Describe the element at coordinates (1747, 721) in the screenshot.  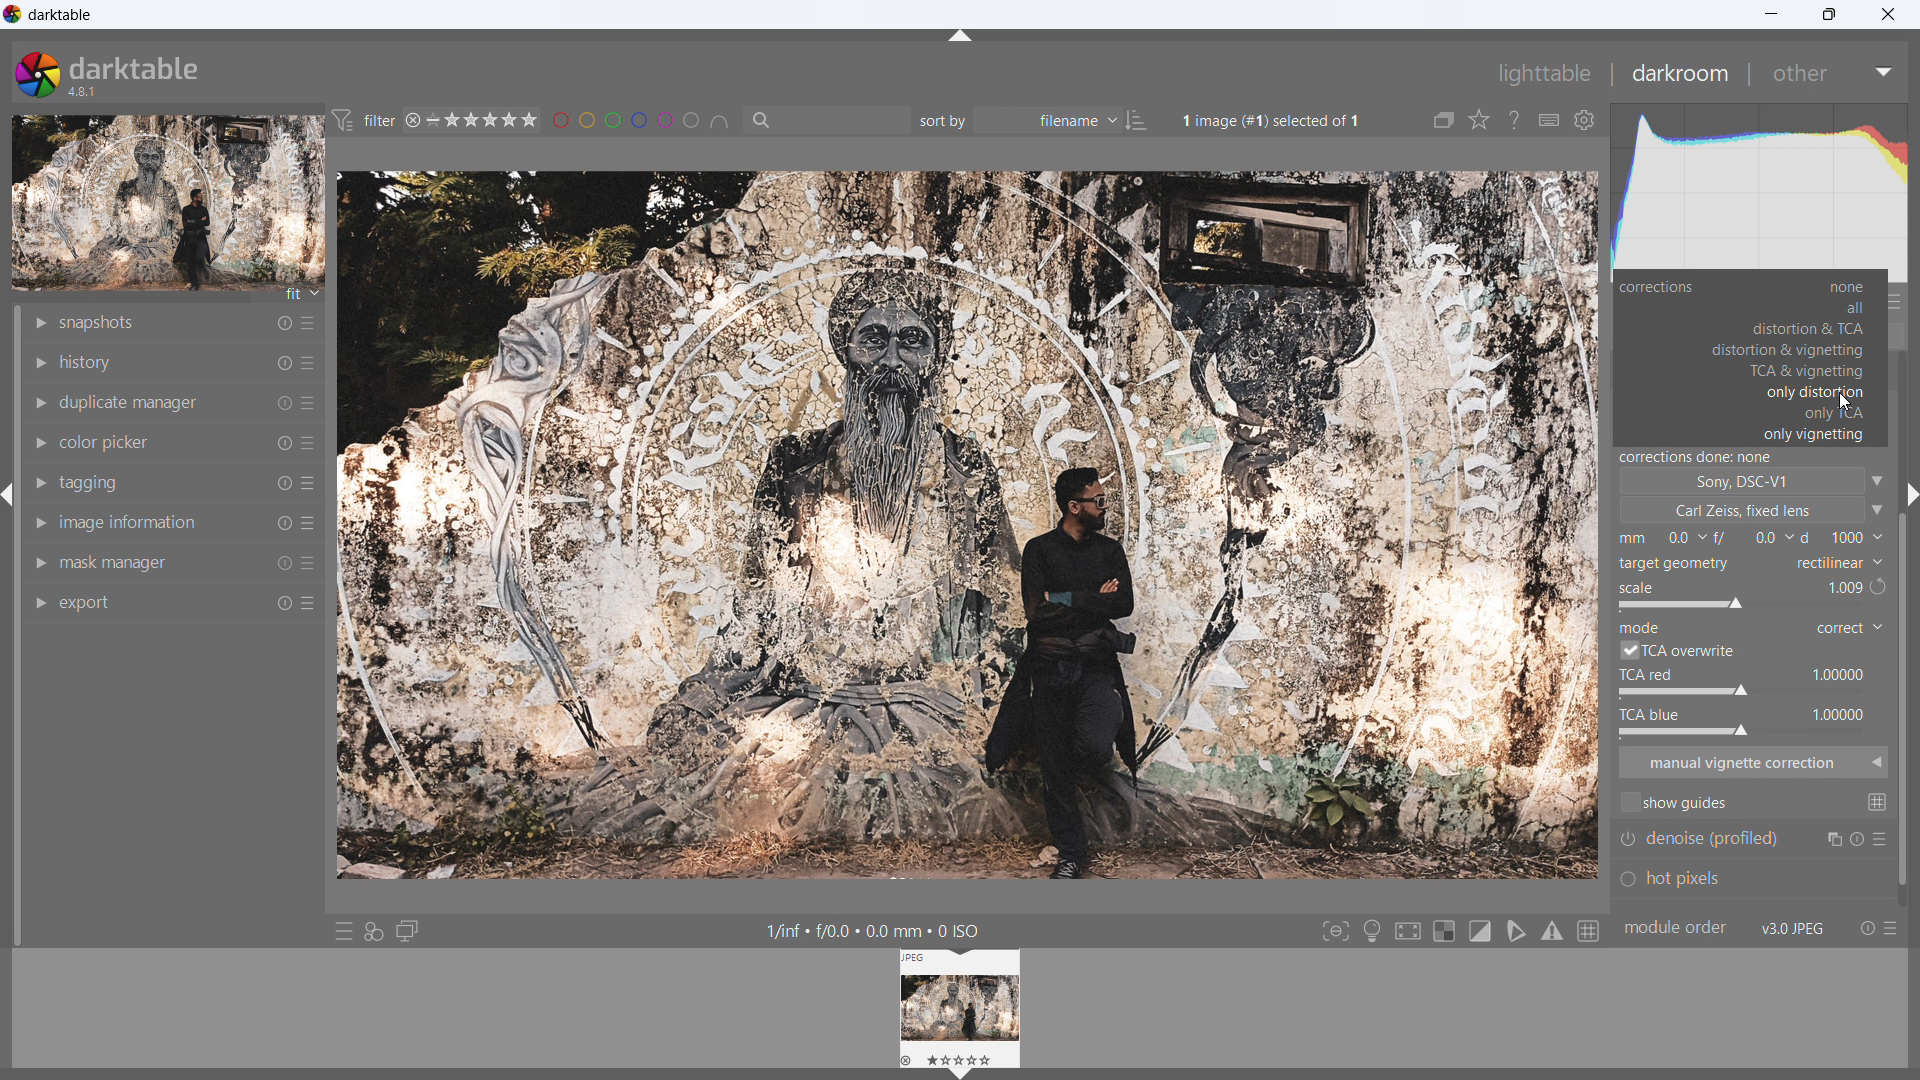
I see `tca blue` at that location.